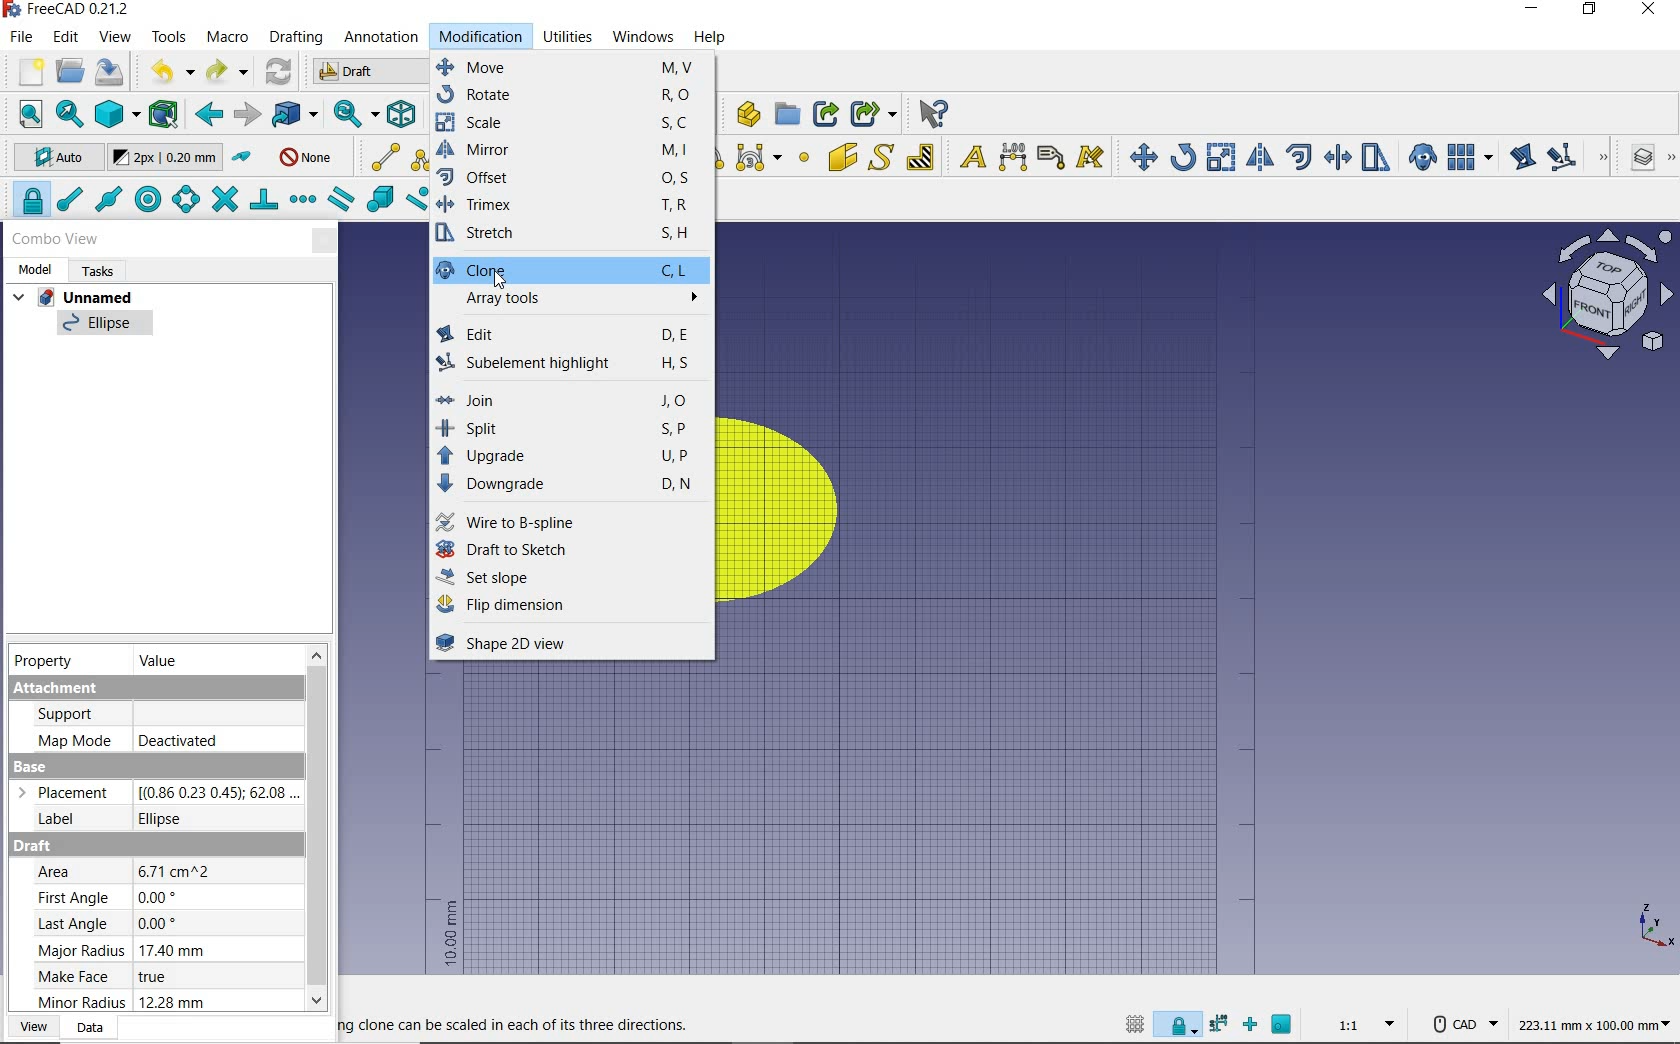 The height and width of the screenshot is (1044, 1680). I want to click on snap special, so click(379, 201).